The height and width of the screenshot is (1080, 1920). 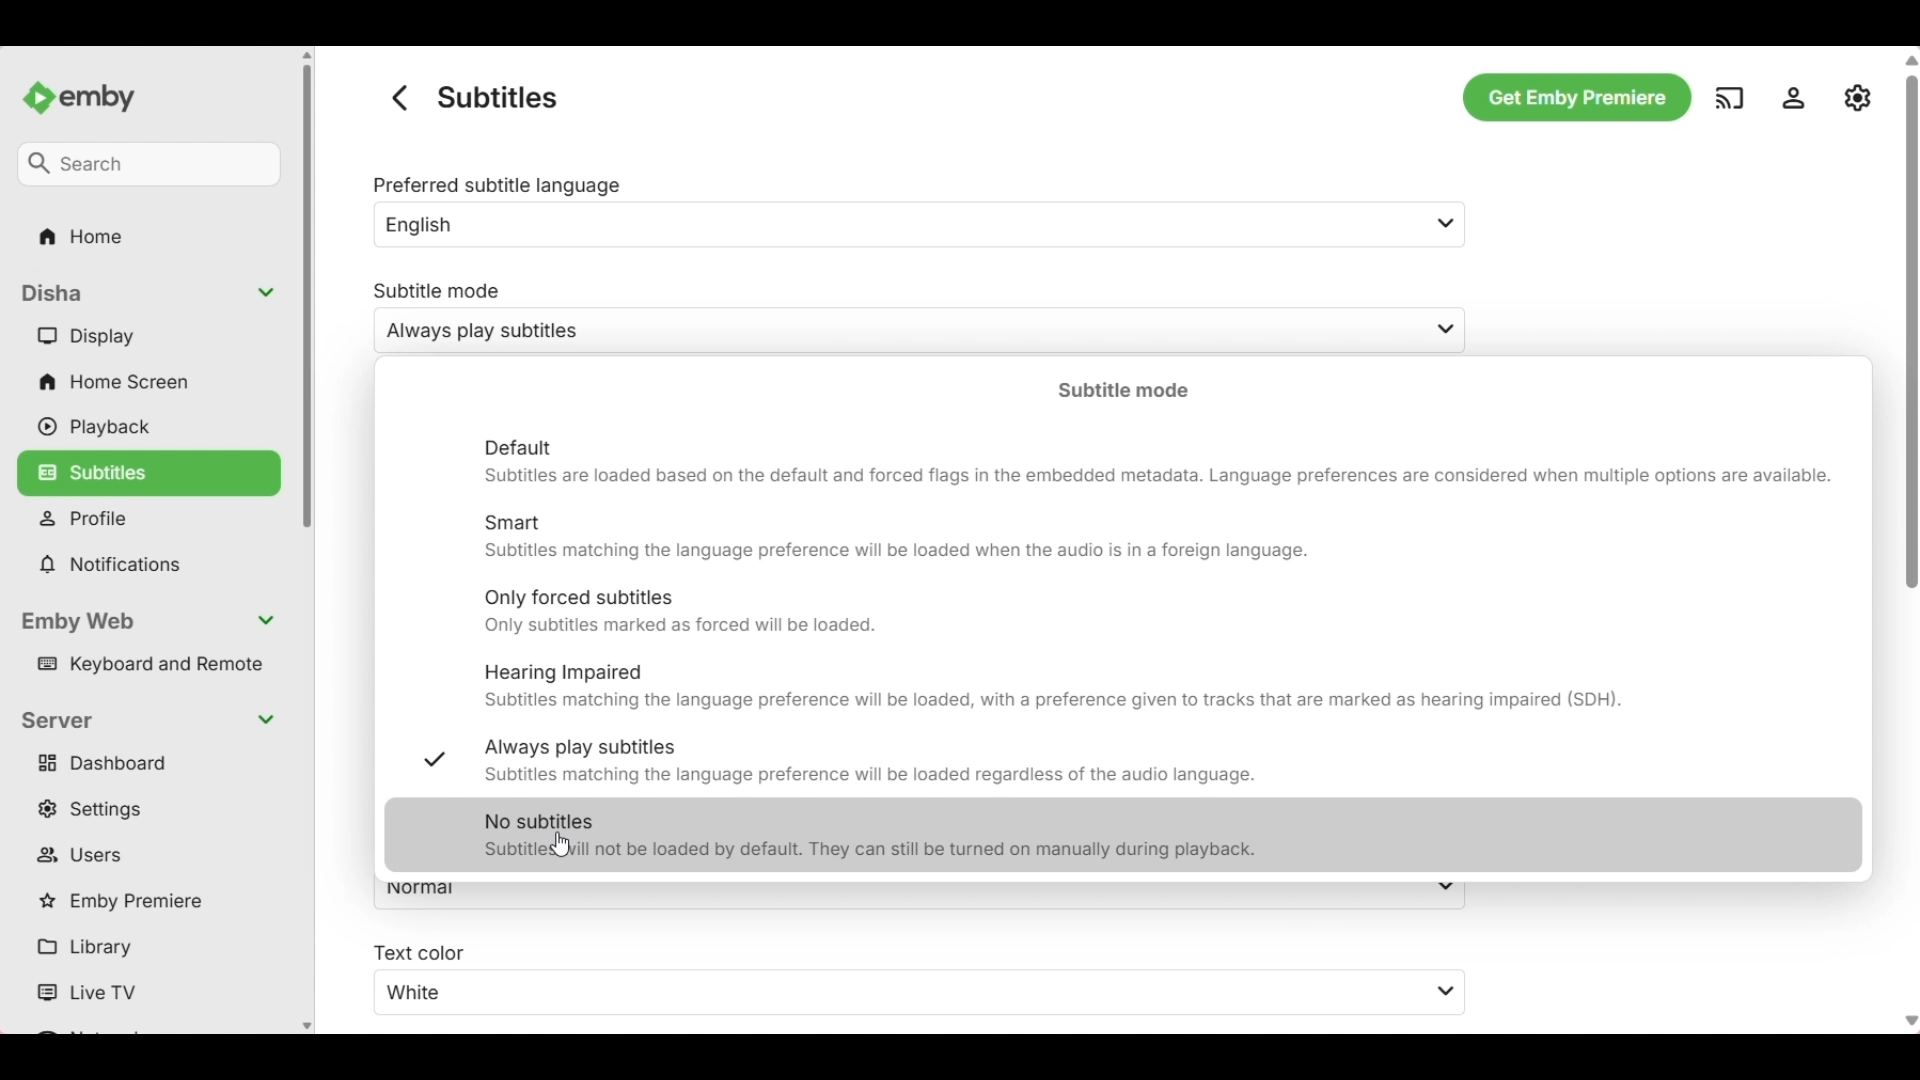 I want to click on Live TV, so click(x=154, y=993).